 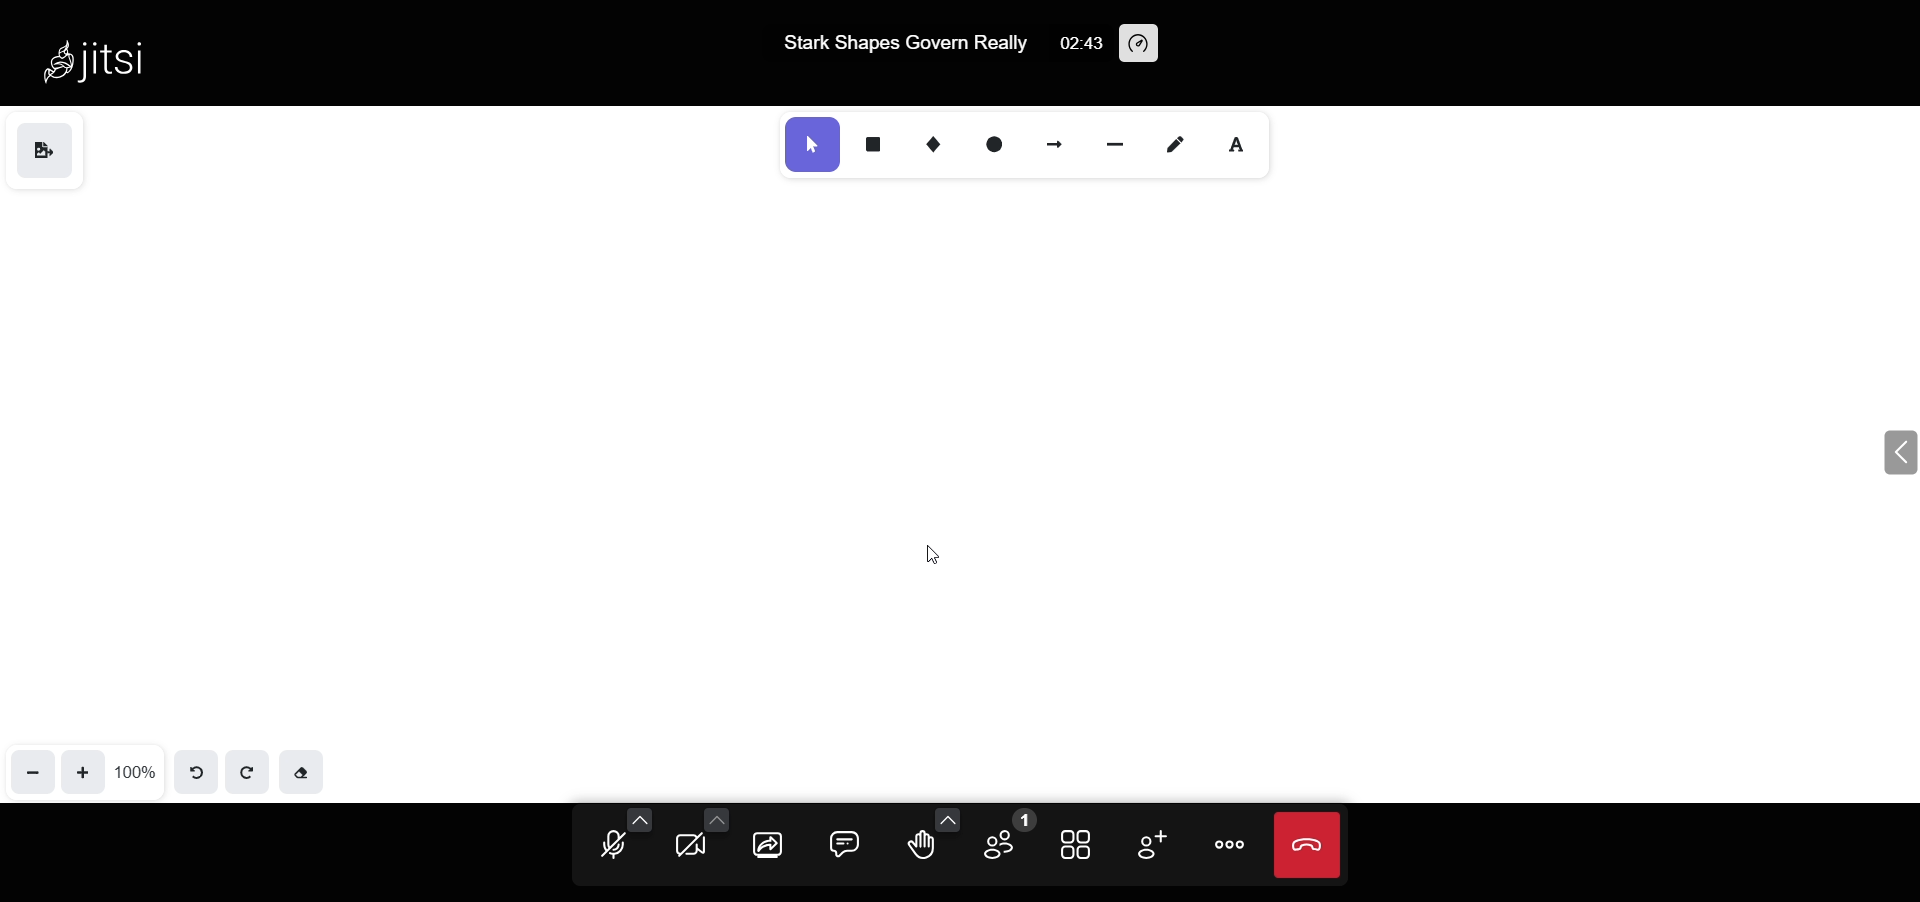 What do you see at coordinates (812, 145) in the screenshot?
I see `select` at bounding box center [812, 145].